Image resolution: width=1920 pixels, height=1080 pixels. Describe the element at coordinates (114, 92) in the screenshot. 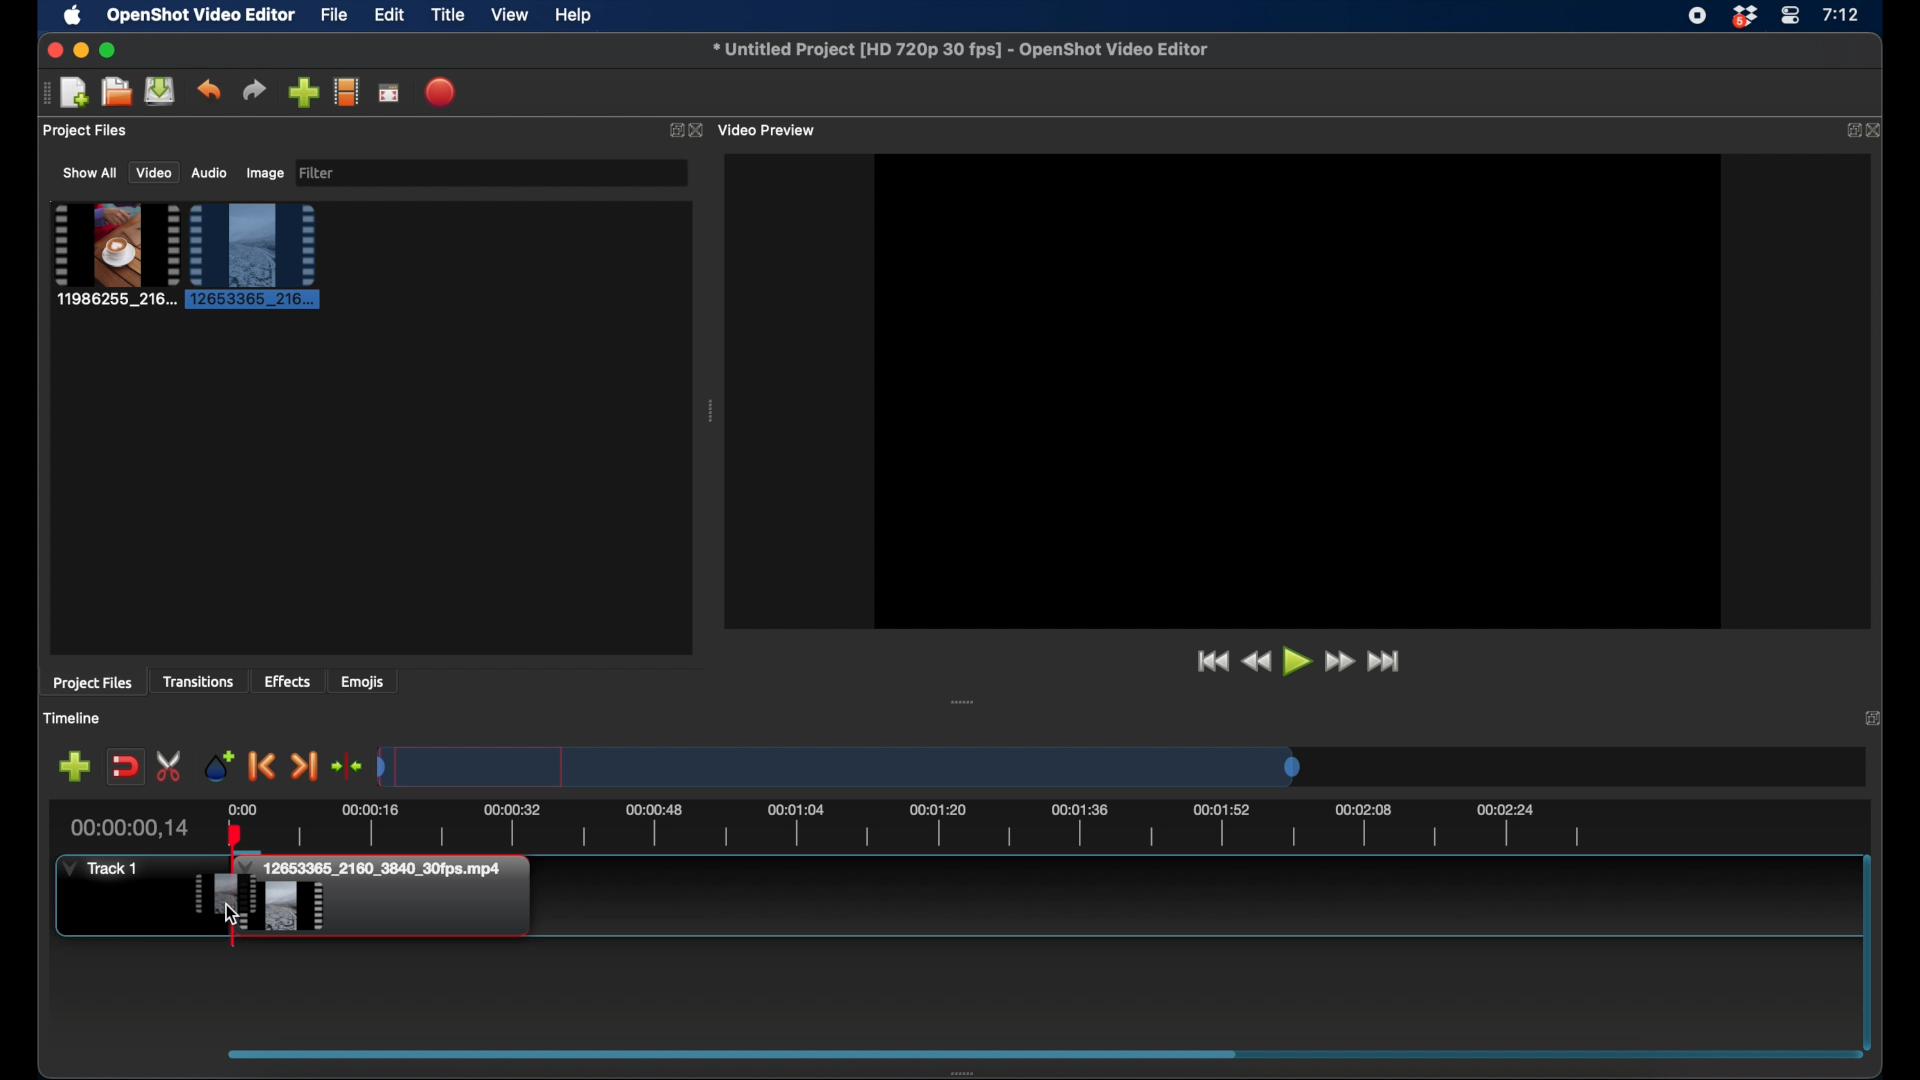

I see `open project` at that location.